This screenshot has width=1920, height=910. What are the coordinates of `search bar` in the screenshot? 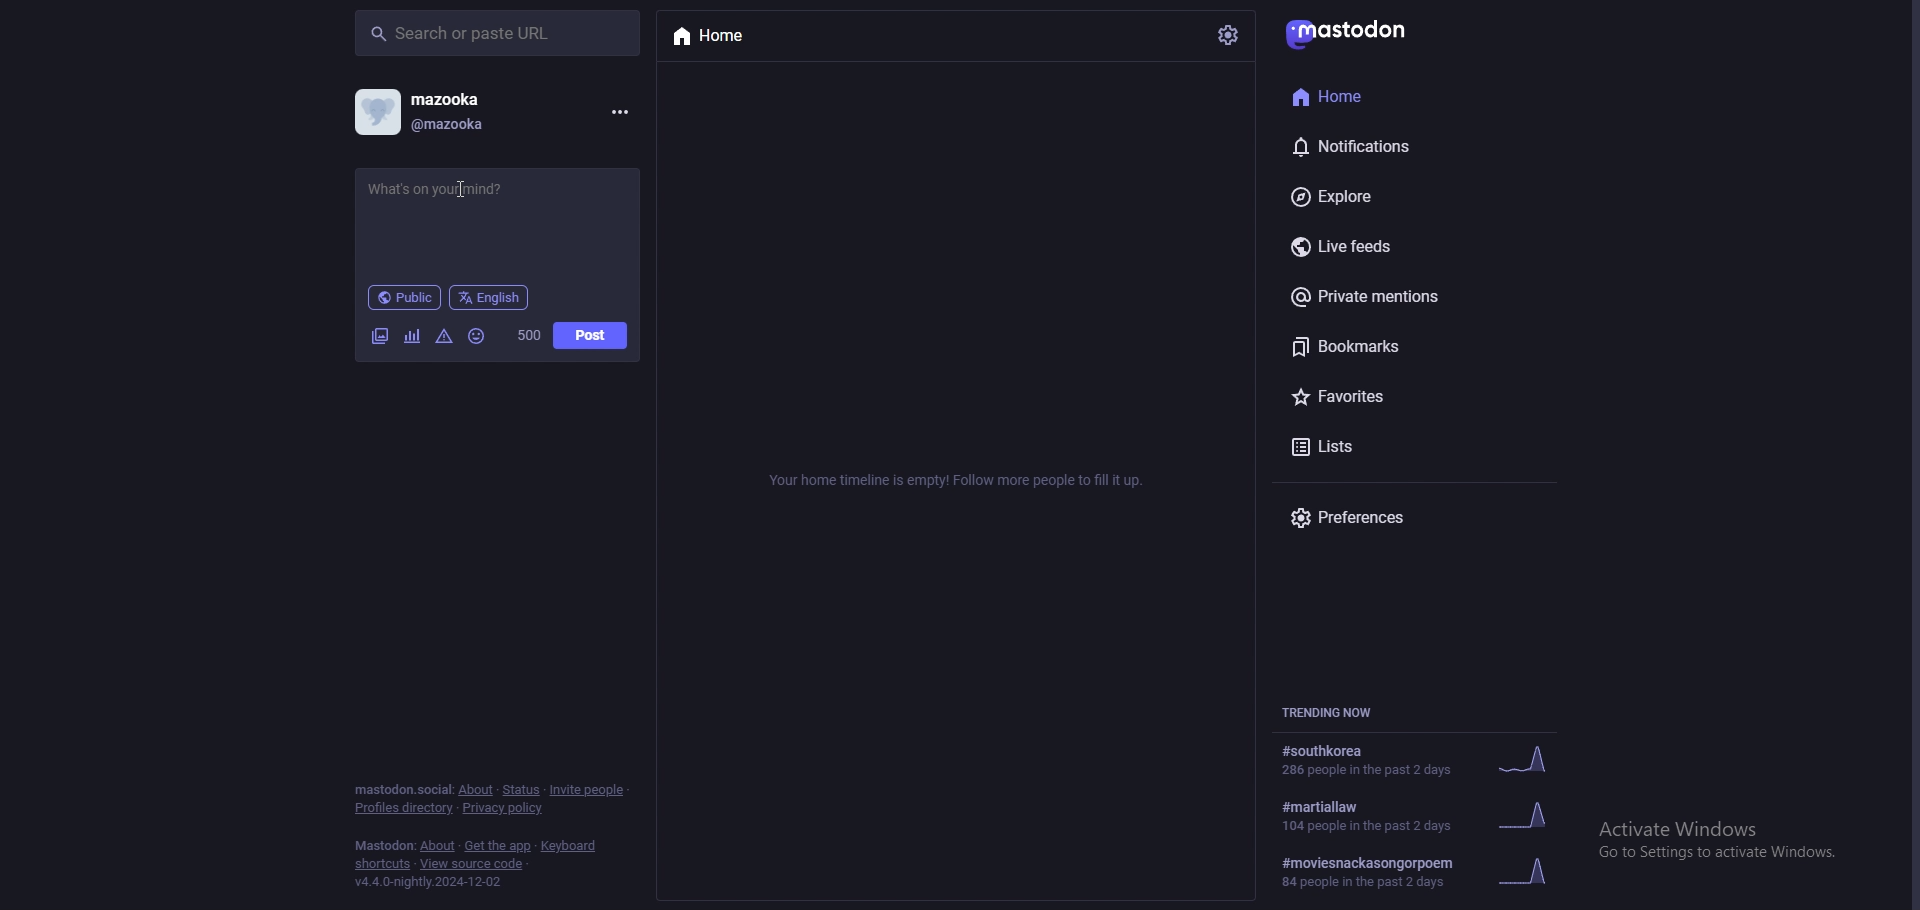 It's located at (499, 32).